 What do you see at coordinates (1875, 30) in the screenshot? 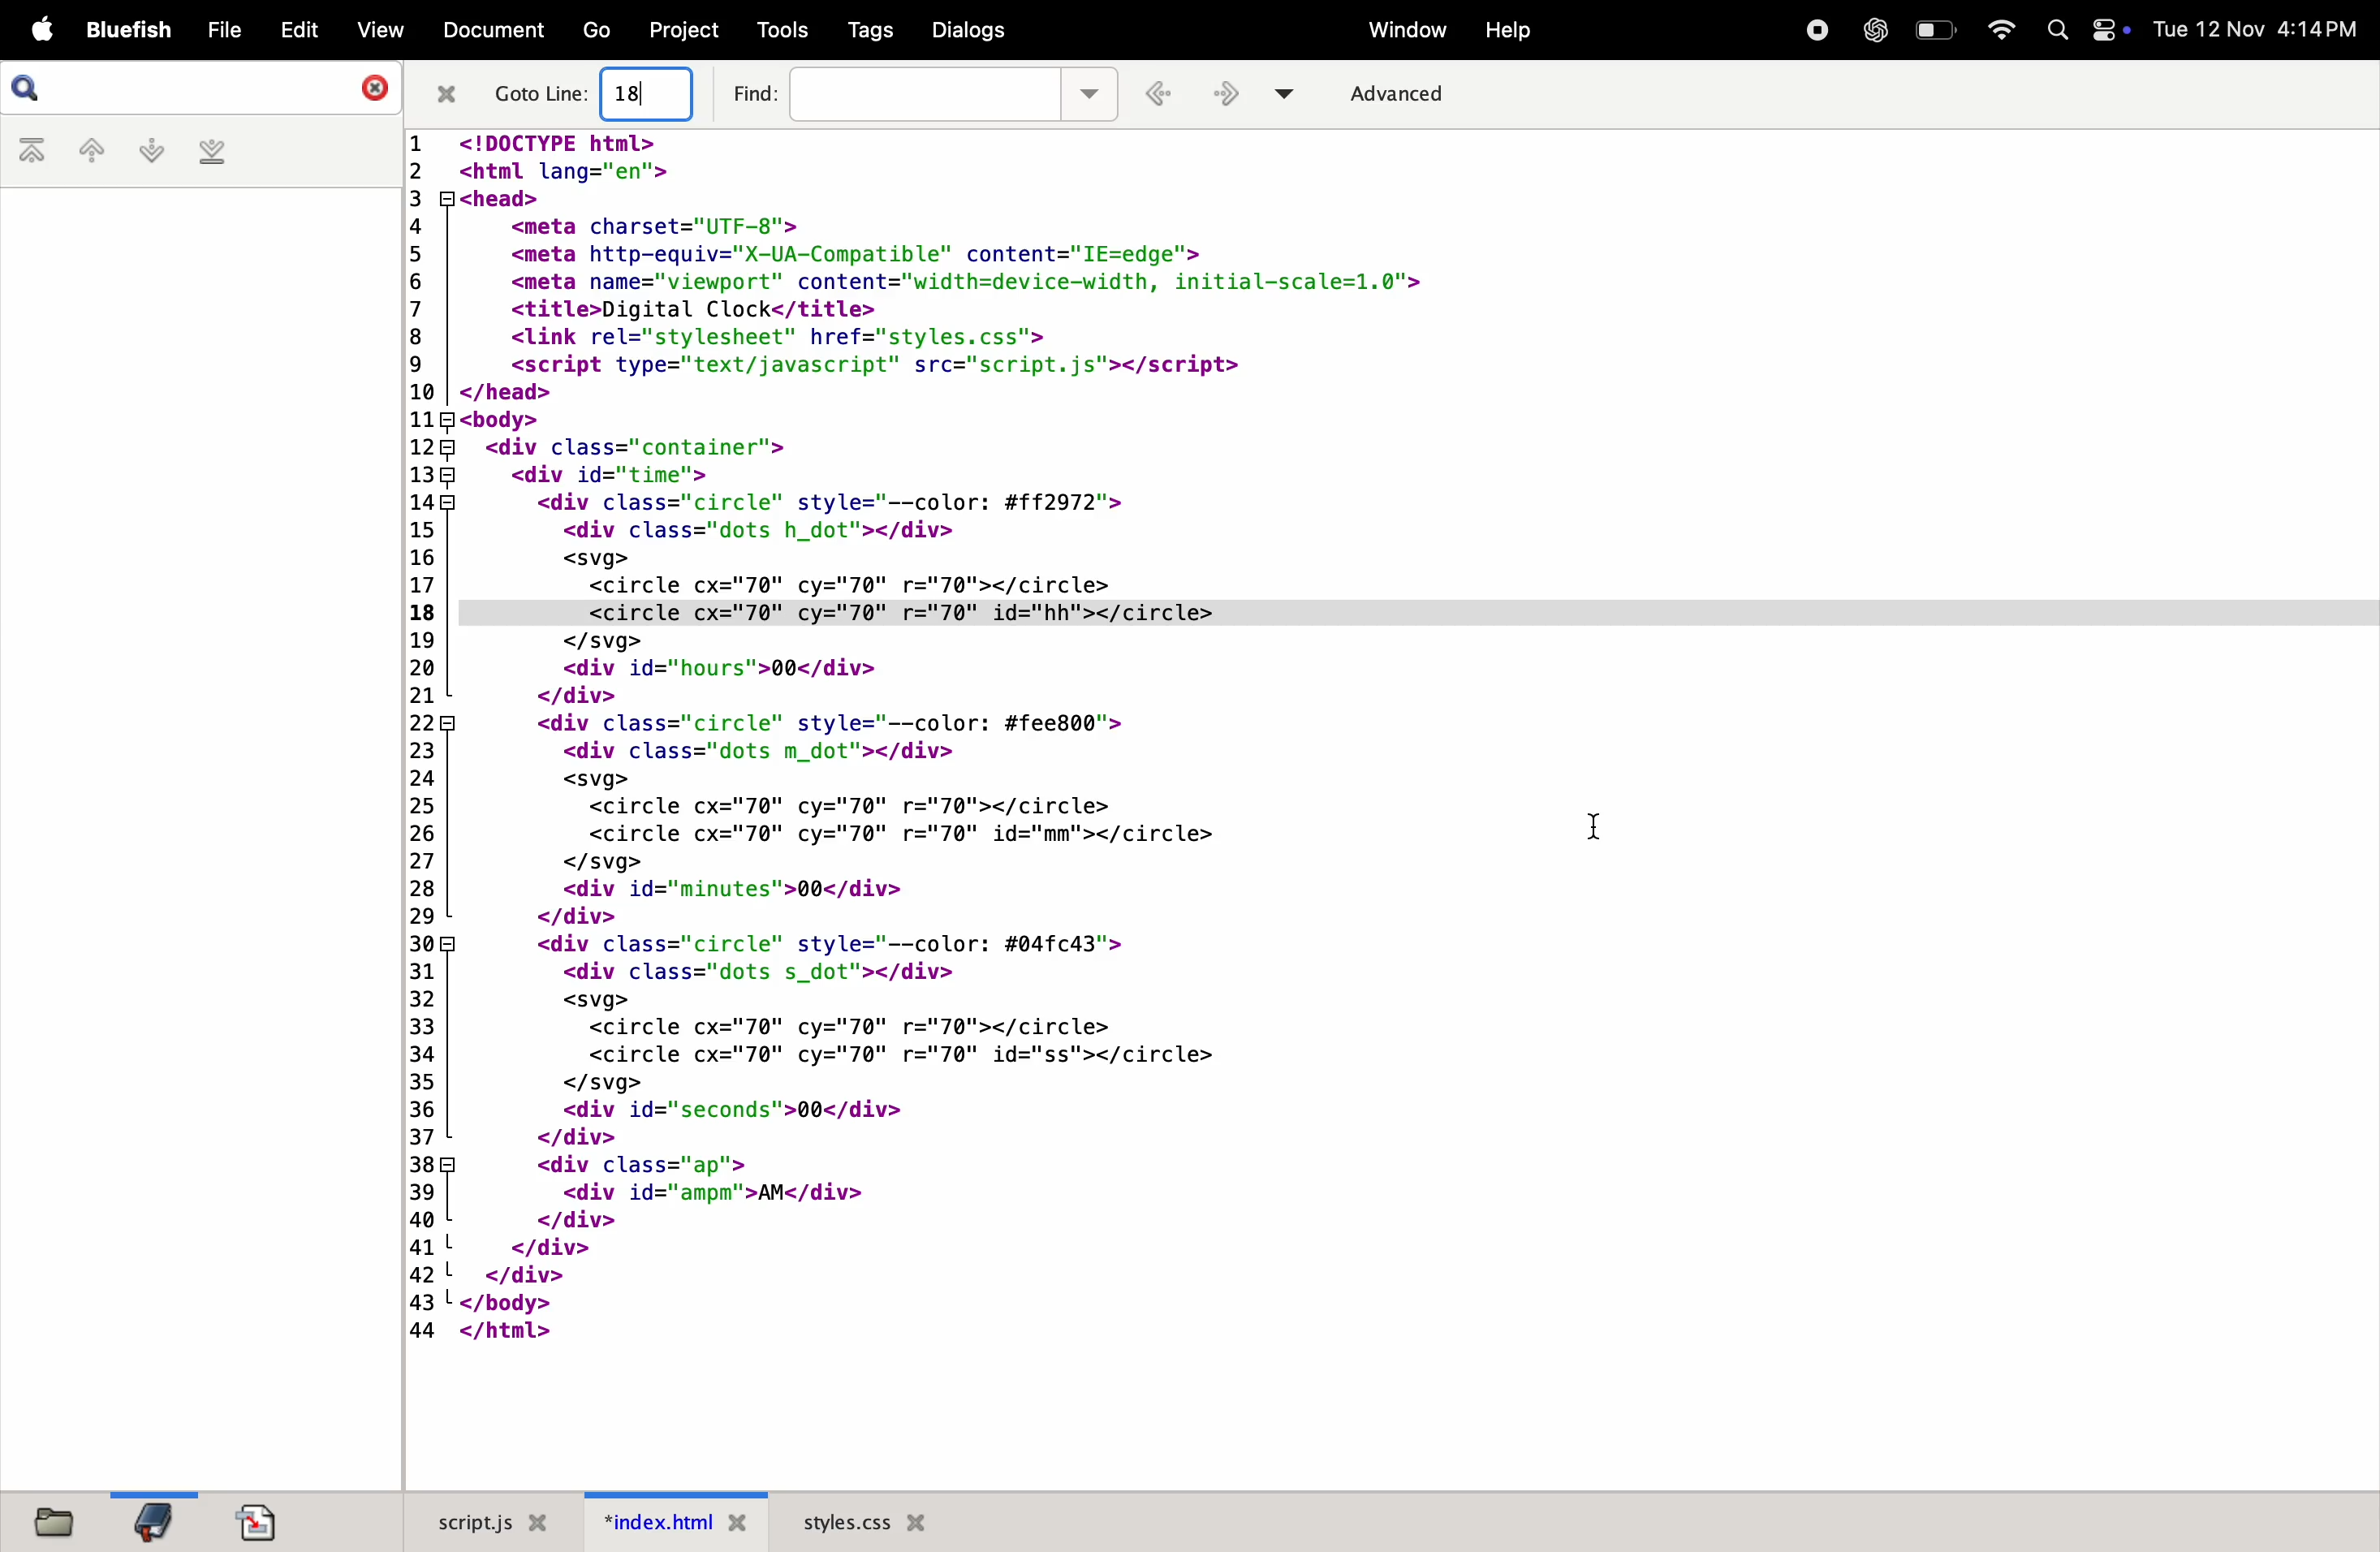
I see `chatgpt` at bounding box center [1875, 30].